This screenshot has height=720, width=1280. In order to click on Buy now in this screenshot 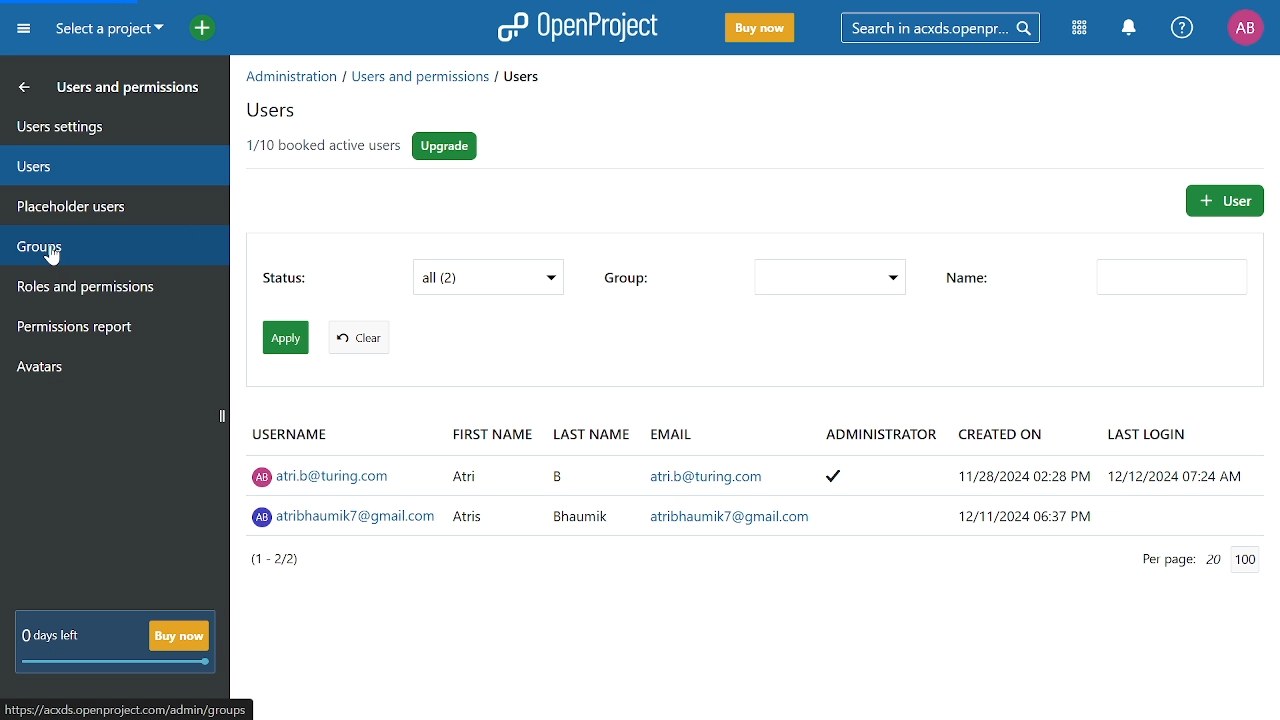, I will do `click(178, 635)`.